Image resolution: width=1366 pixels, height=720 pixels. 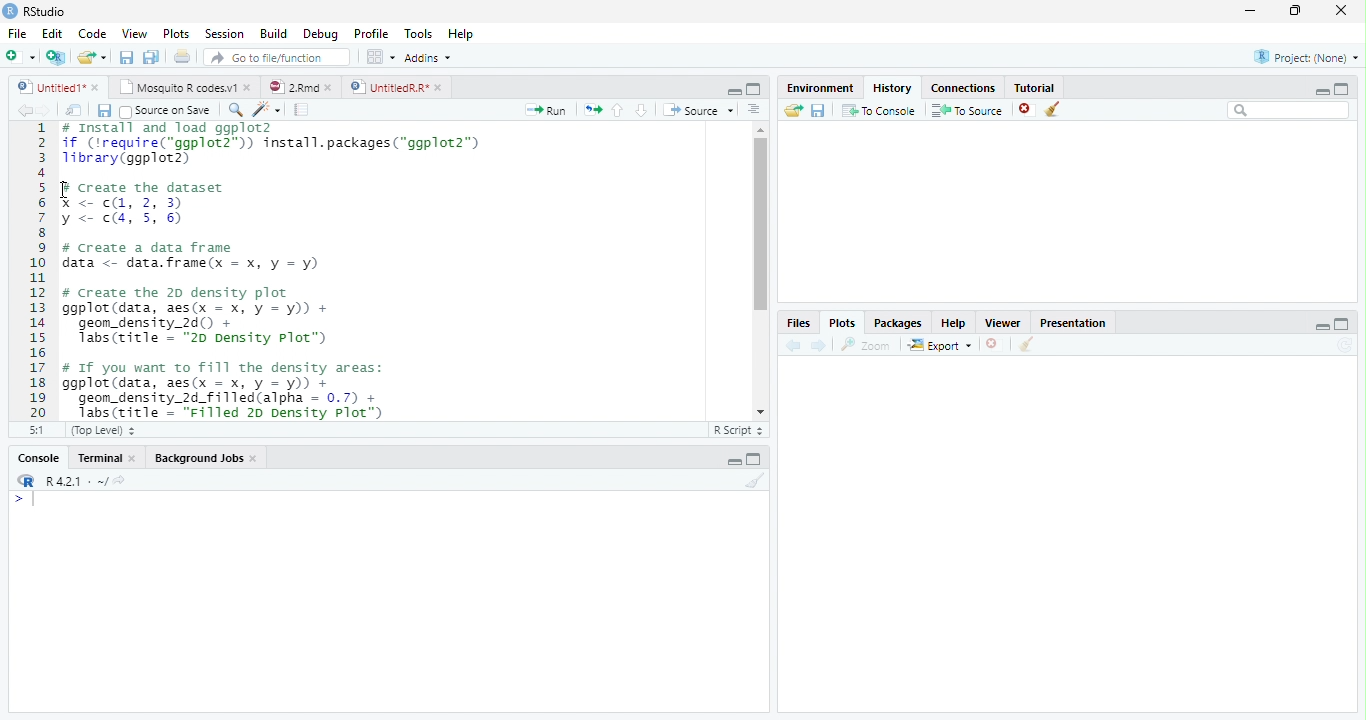 I want to click on ‘Mosquito R codes.v1, so click(x=178, y=87).